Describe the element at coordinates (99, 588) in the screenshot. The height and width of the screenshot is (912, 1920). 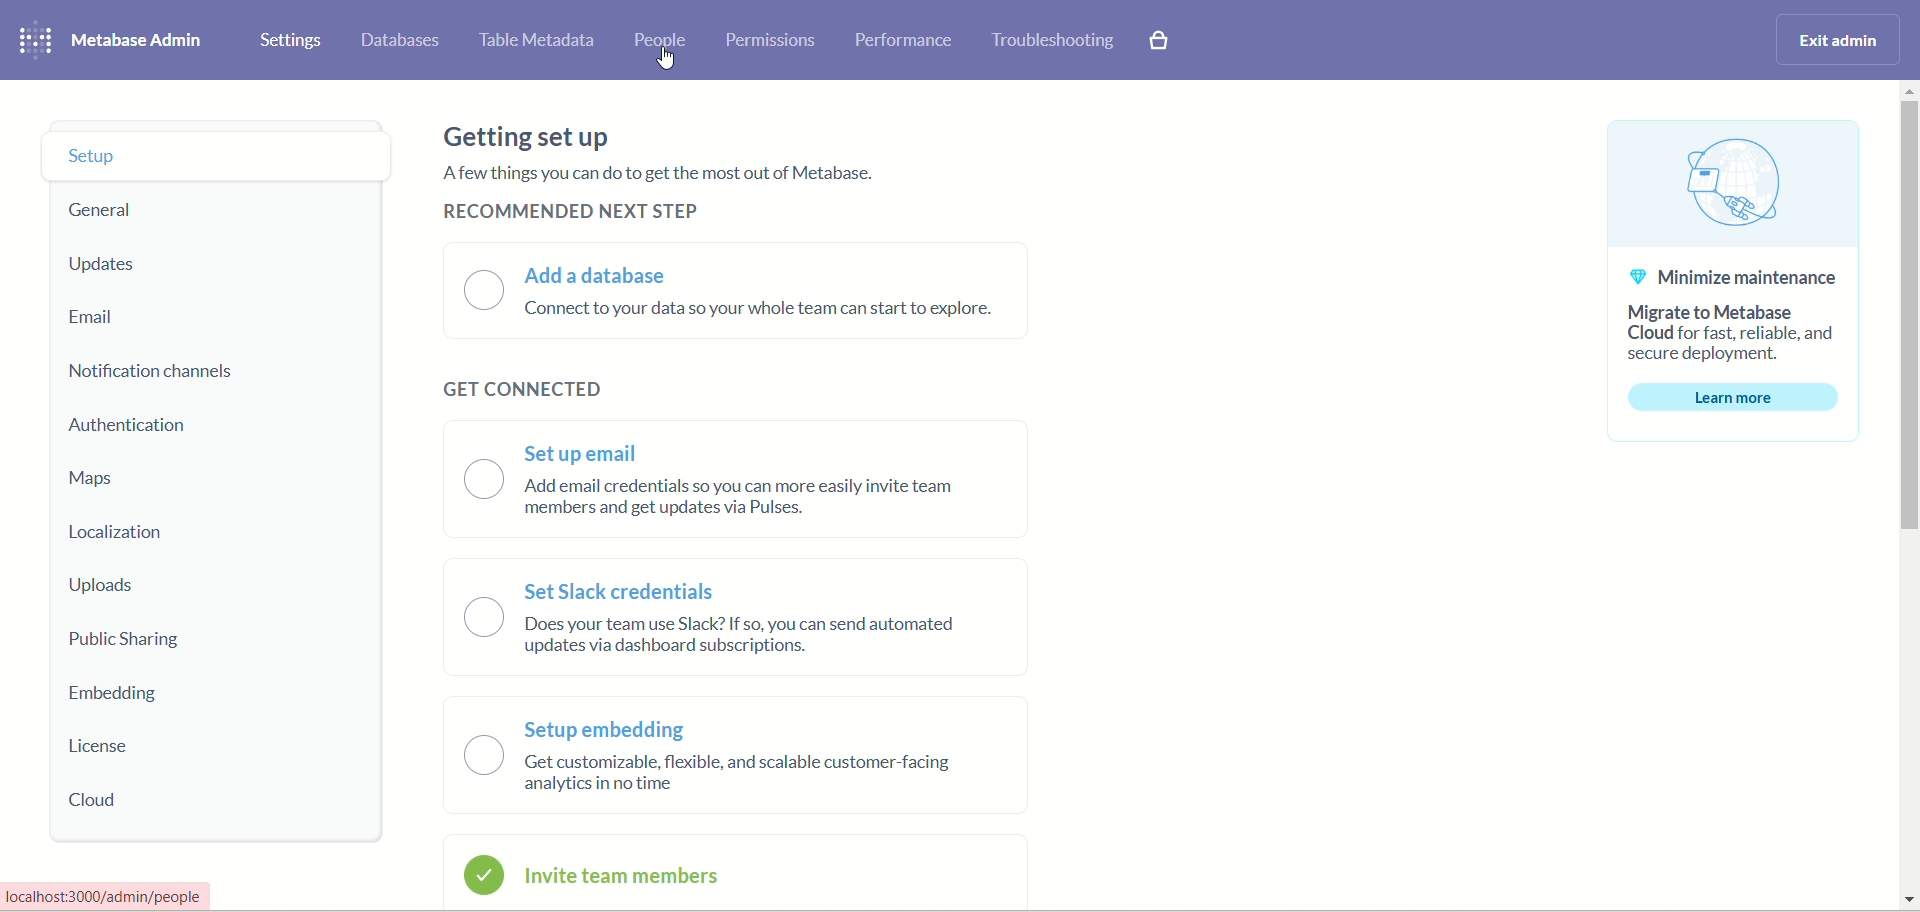
I see `uploads` at that location.